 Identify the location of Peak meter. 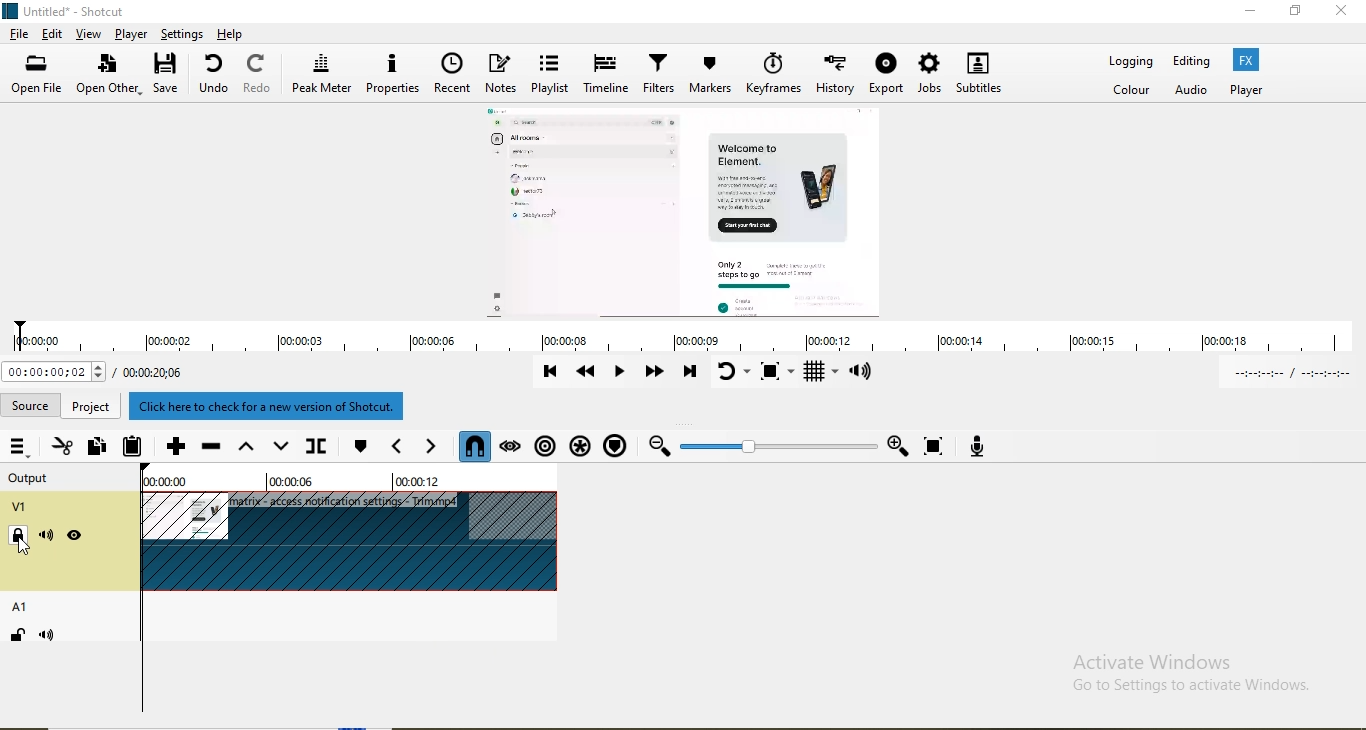
(322, 75).